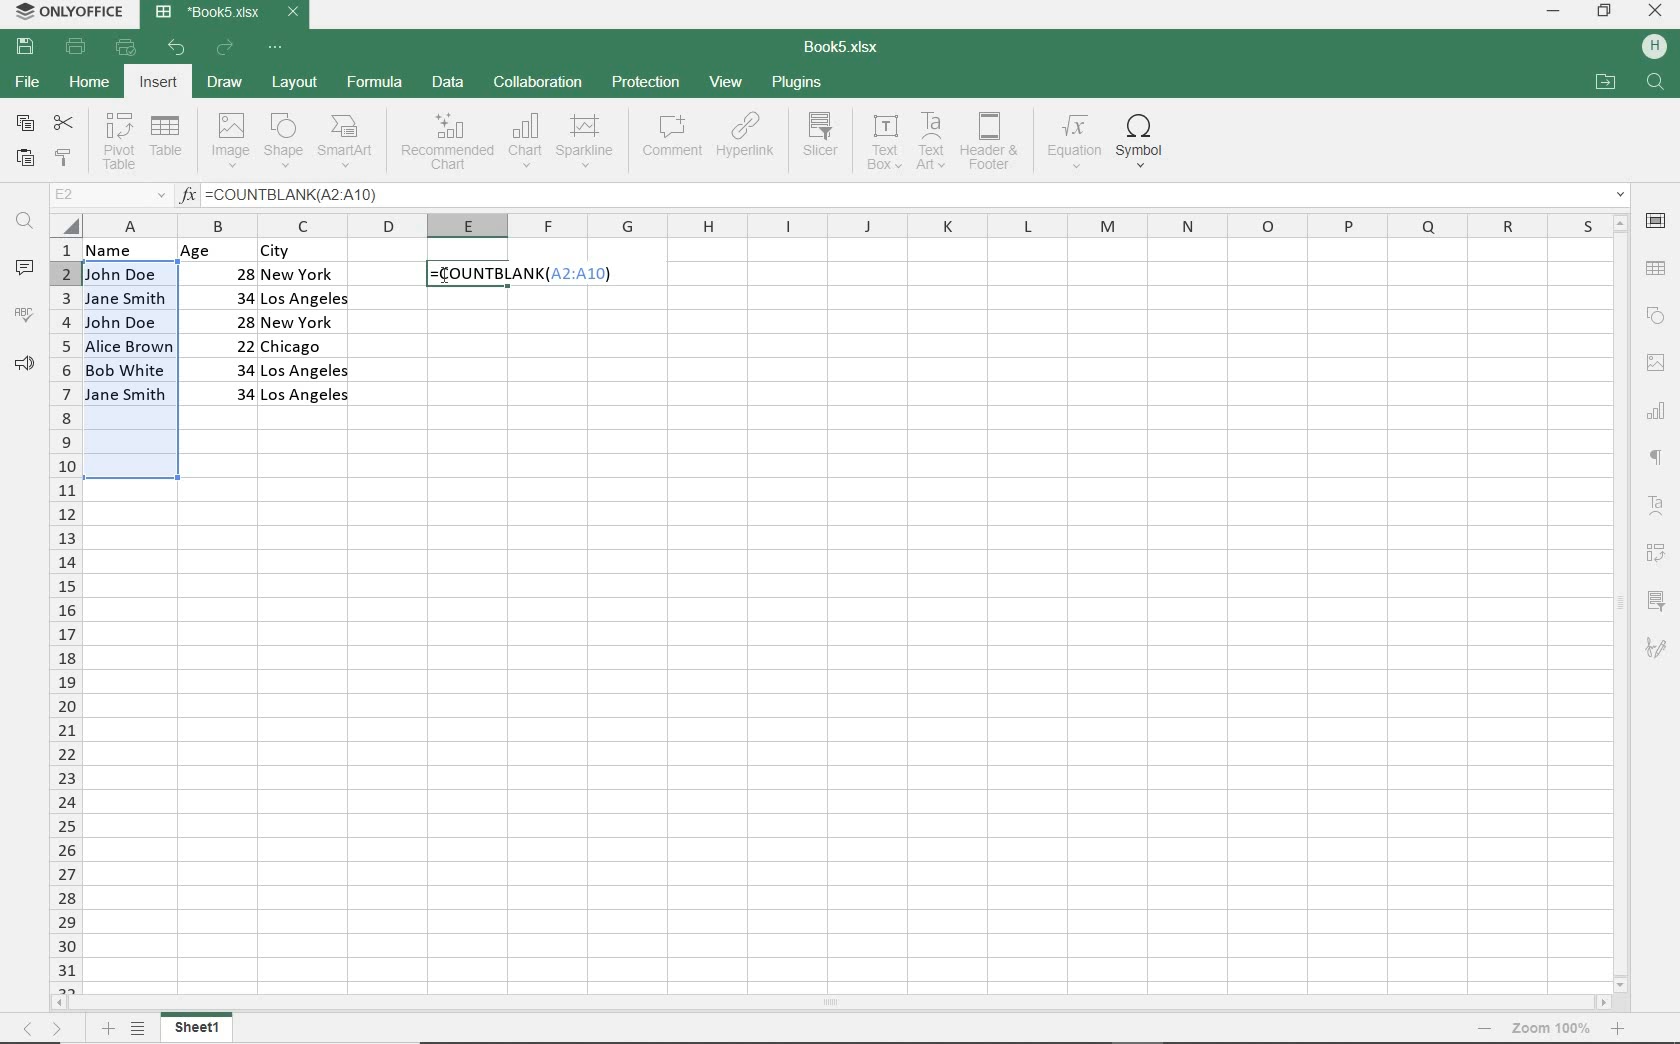  What do you see at coordinates (72, 11) in the screenshot?
I see `SYSTEM NAME` at bounding box center [72, 11].